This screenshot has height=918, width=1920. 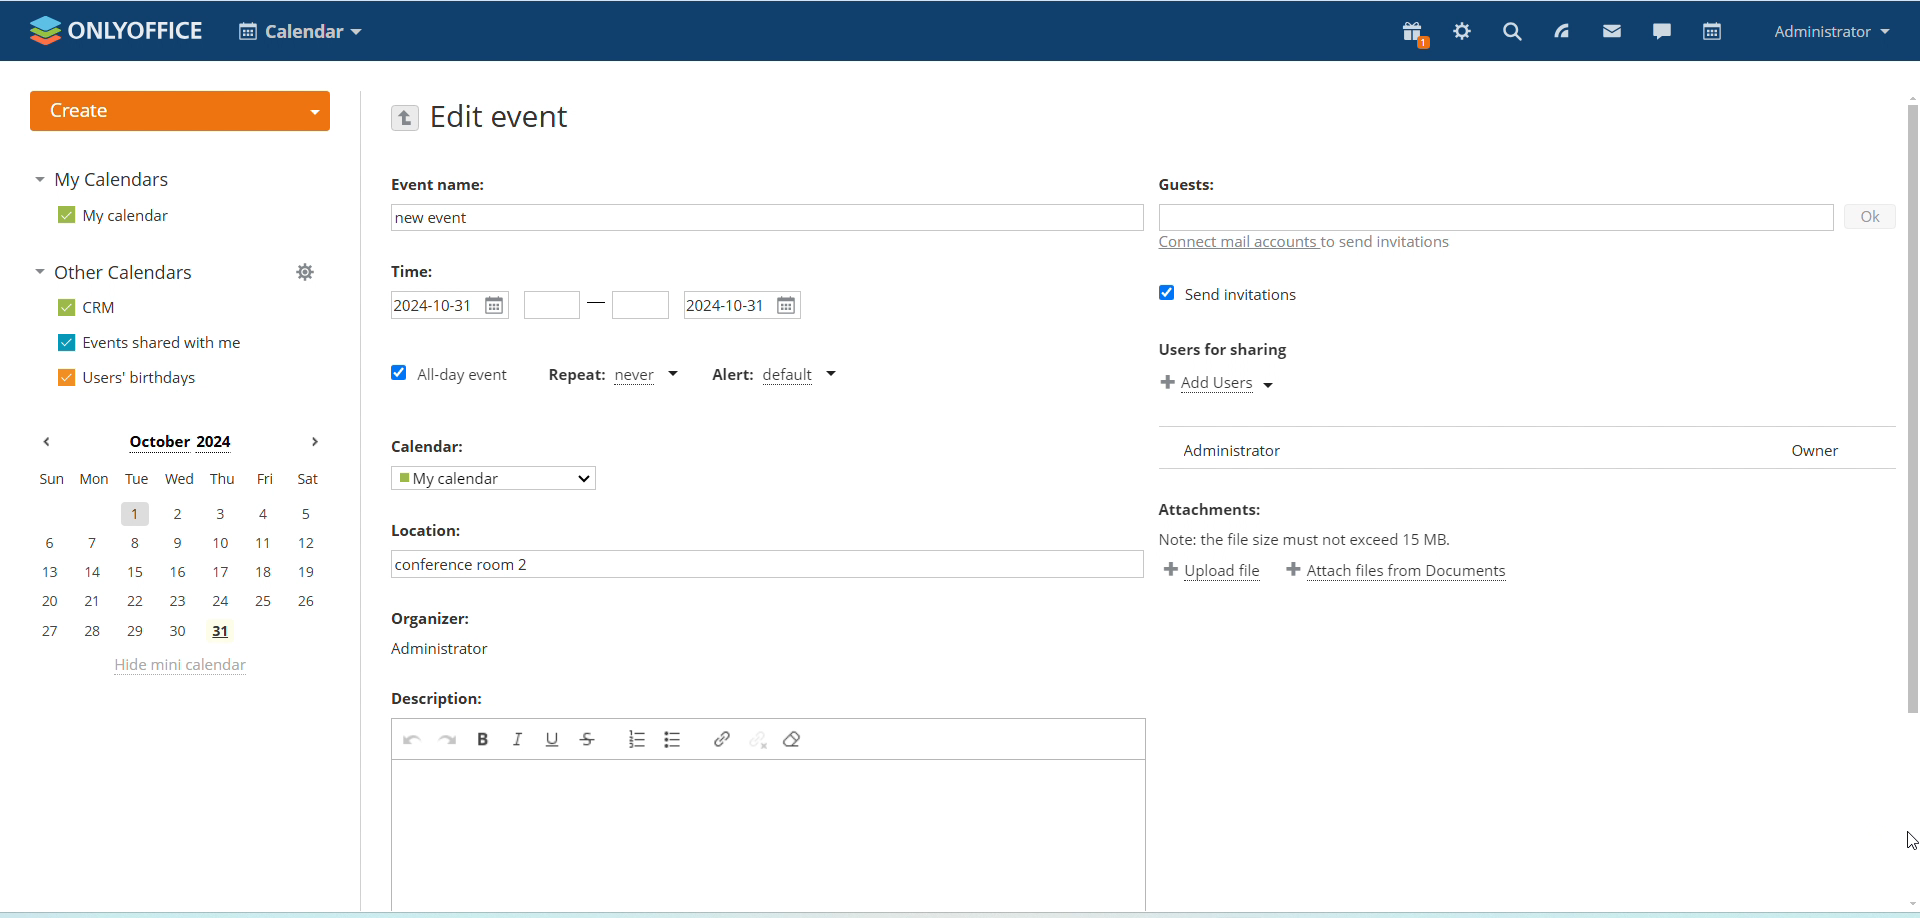 What do you see at coordinates (1214, 570) in the screenshot?
I see `upload file` at bounding box center [1214, 570].